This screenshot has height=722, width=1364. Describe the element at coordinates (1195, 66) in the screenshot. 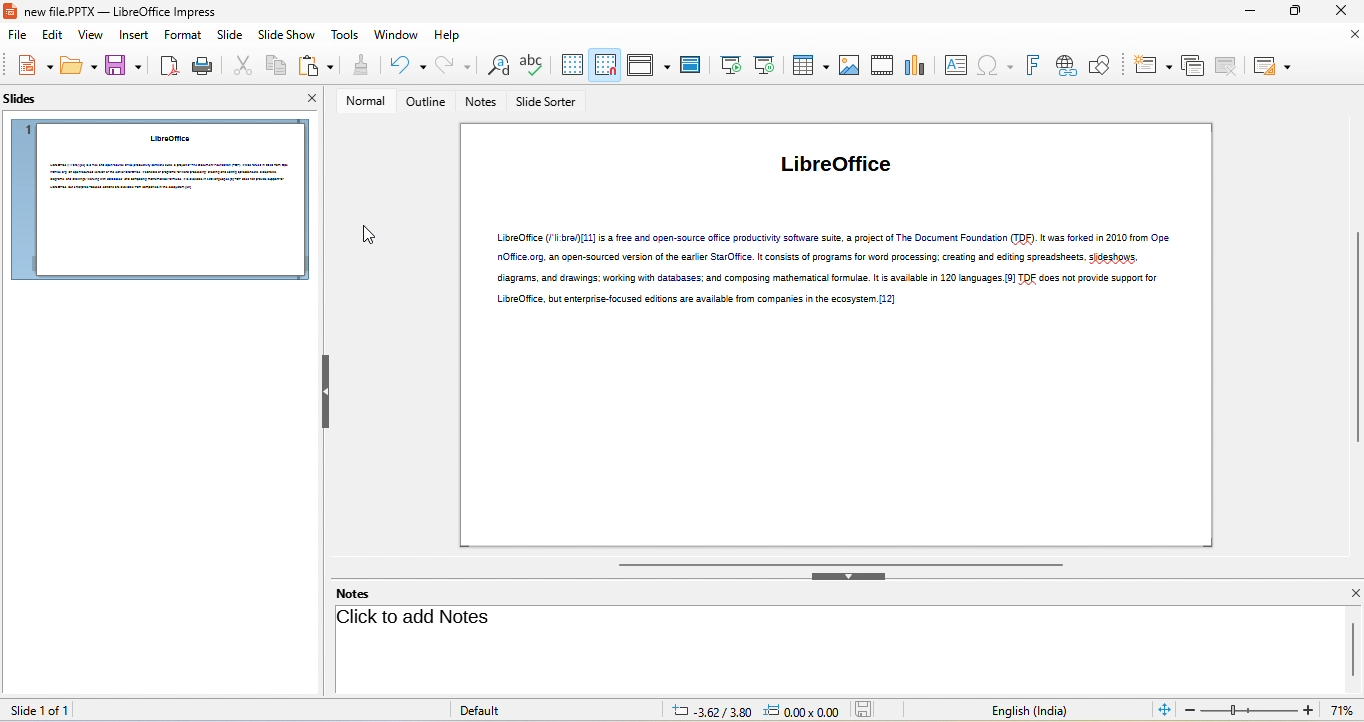

I see `duplicate slide` at that location.